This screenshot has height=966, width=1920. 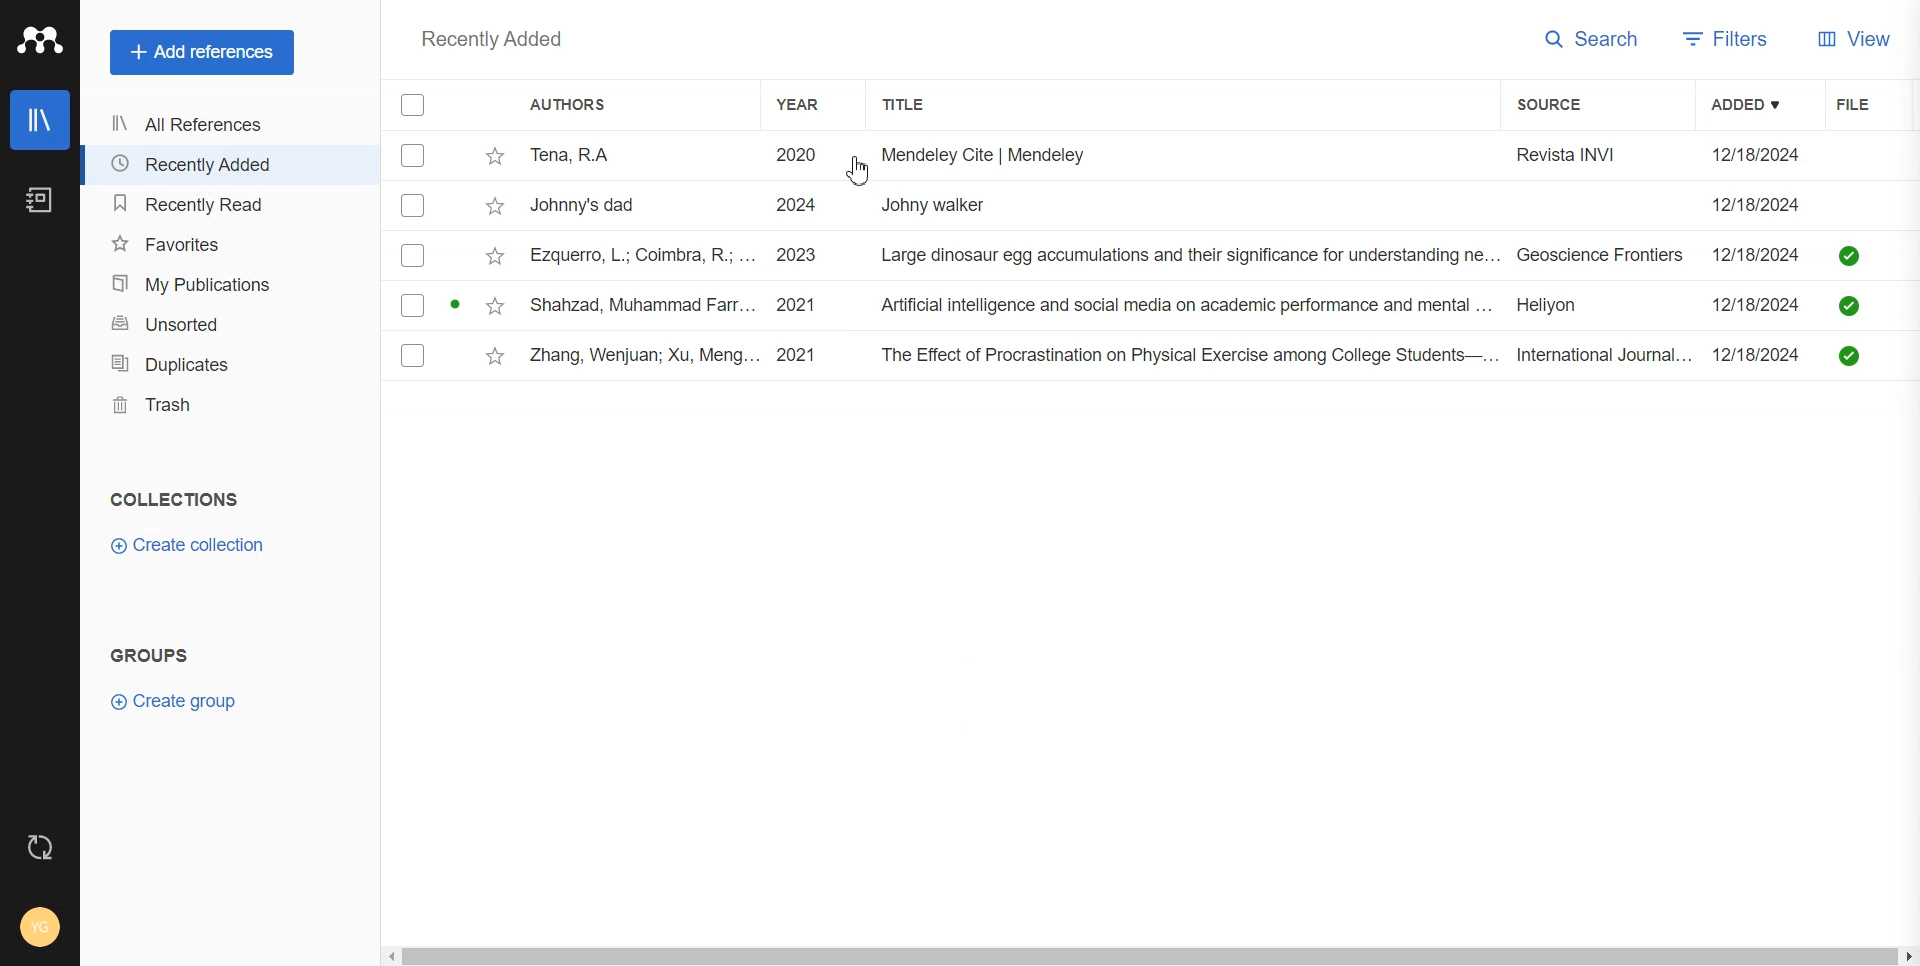 I want to click on Star, so click(x=494, y=304).